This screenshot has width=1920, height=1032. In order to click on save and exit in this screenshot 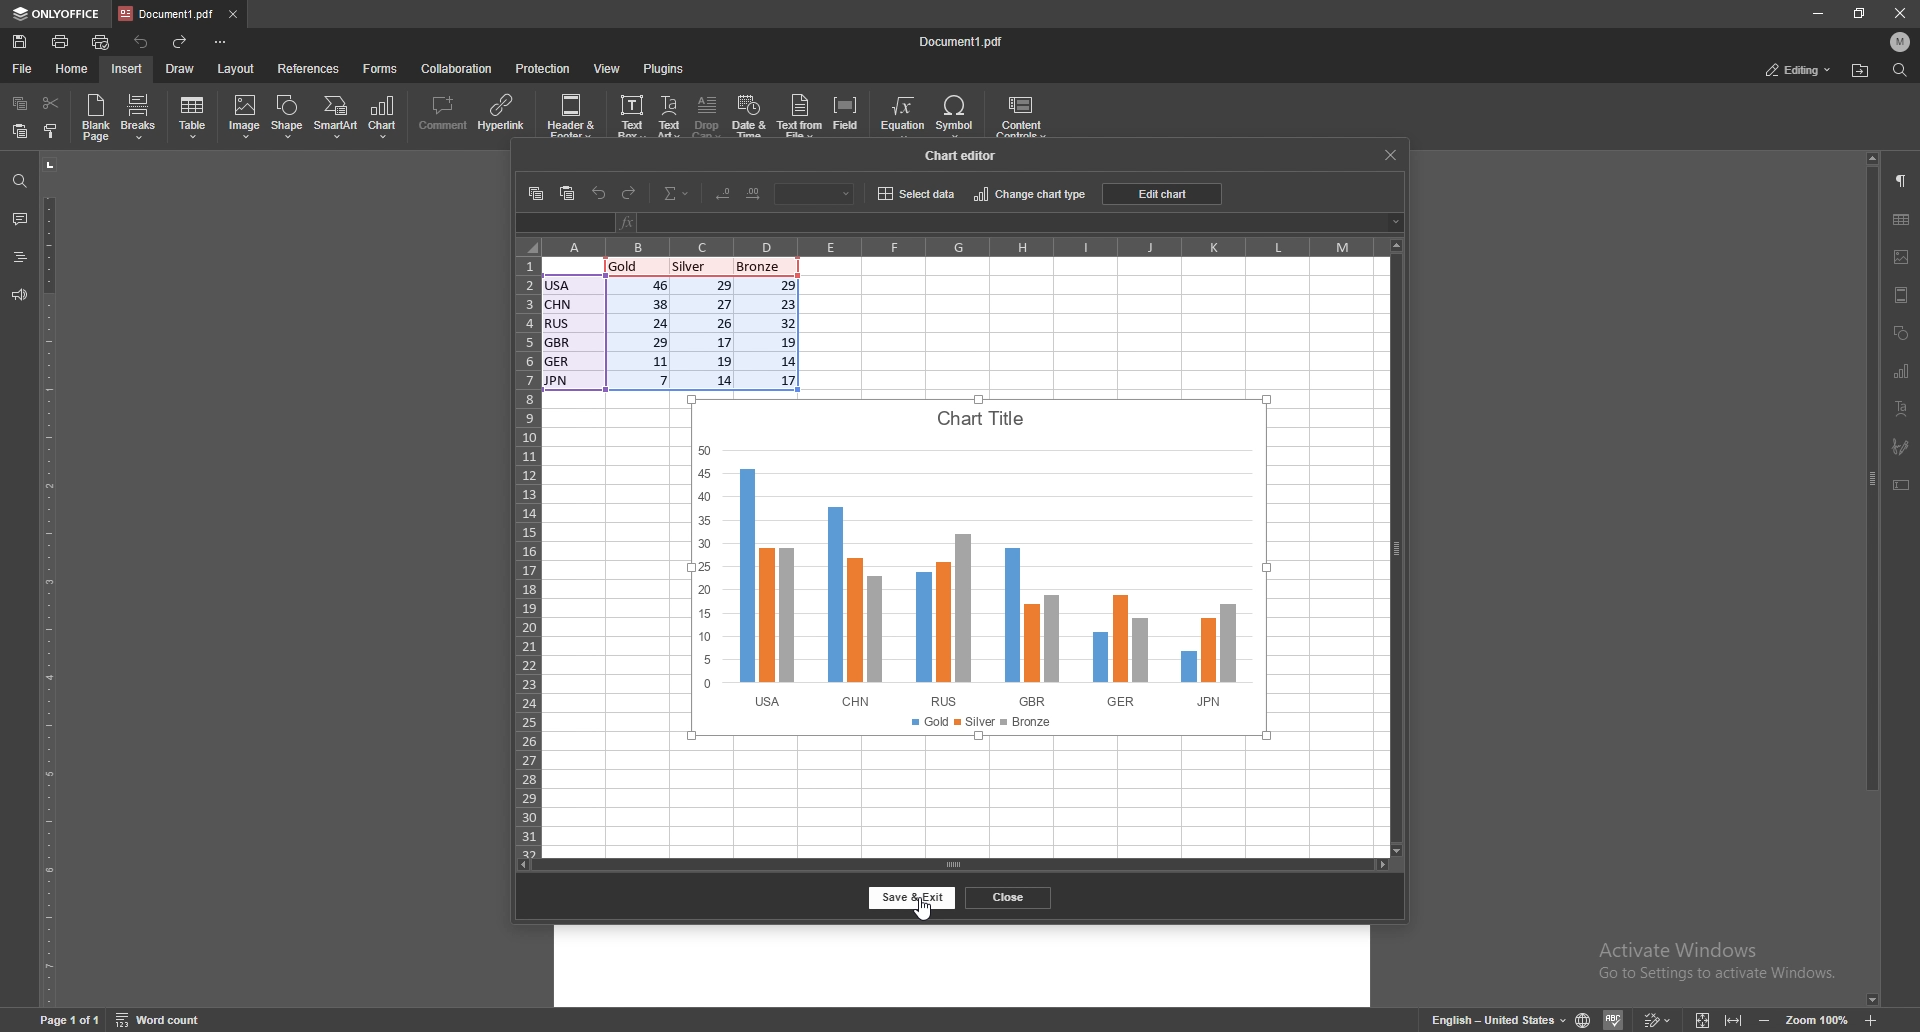, I will do `click(913, 898)`.